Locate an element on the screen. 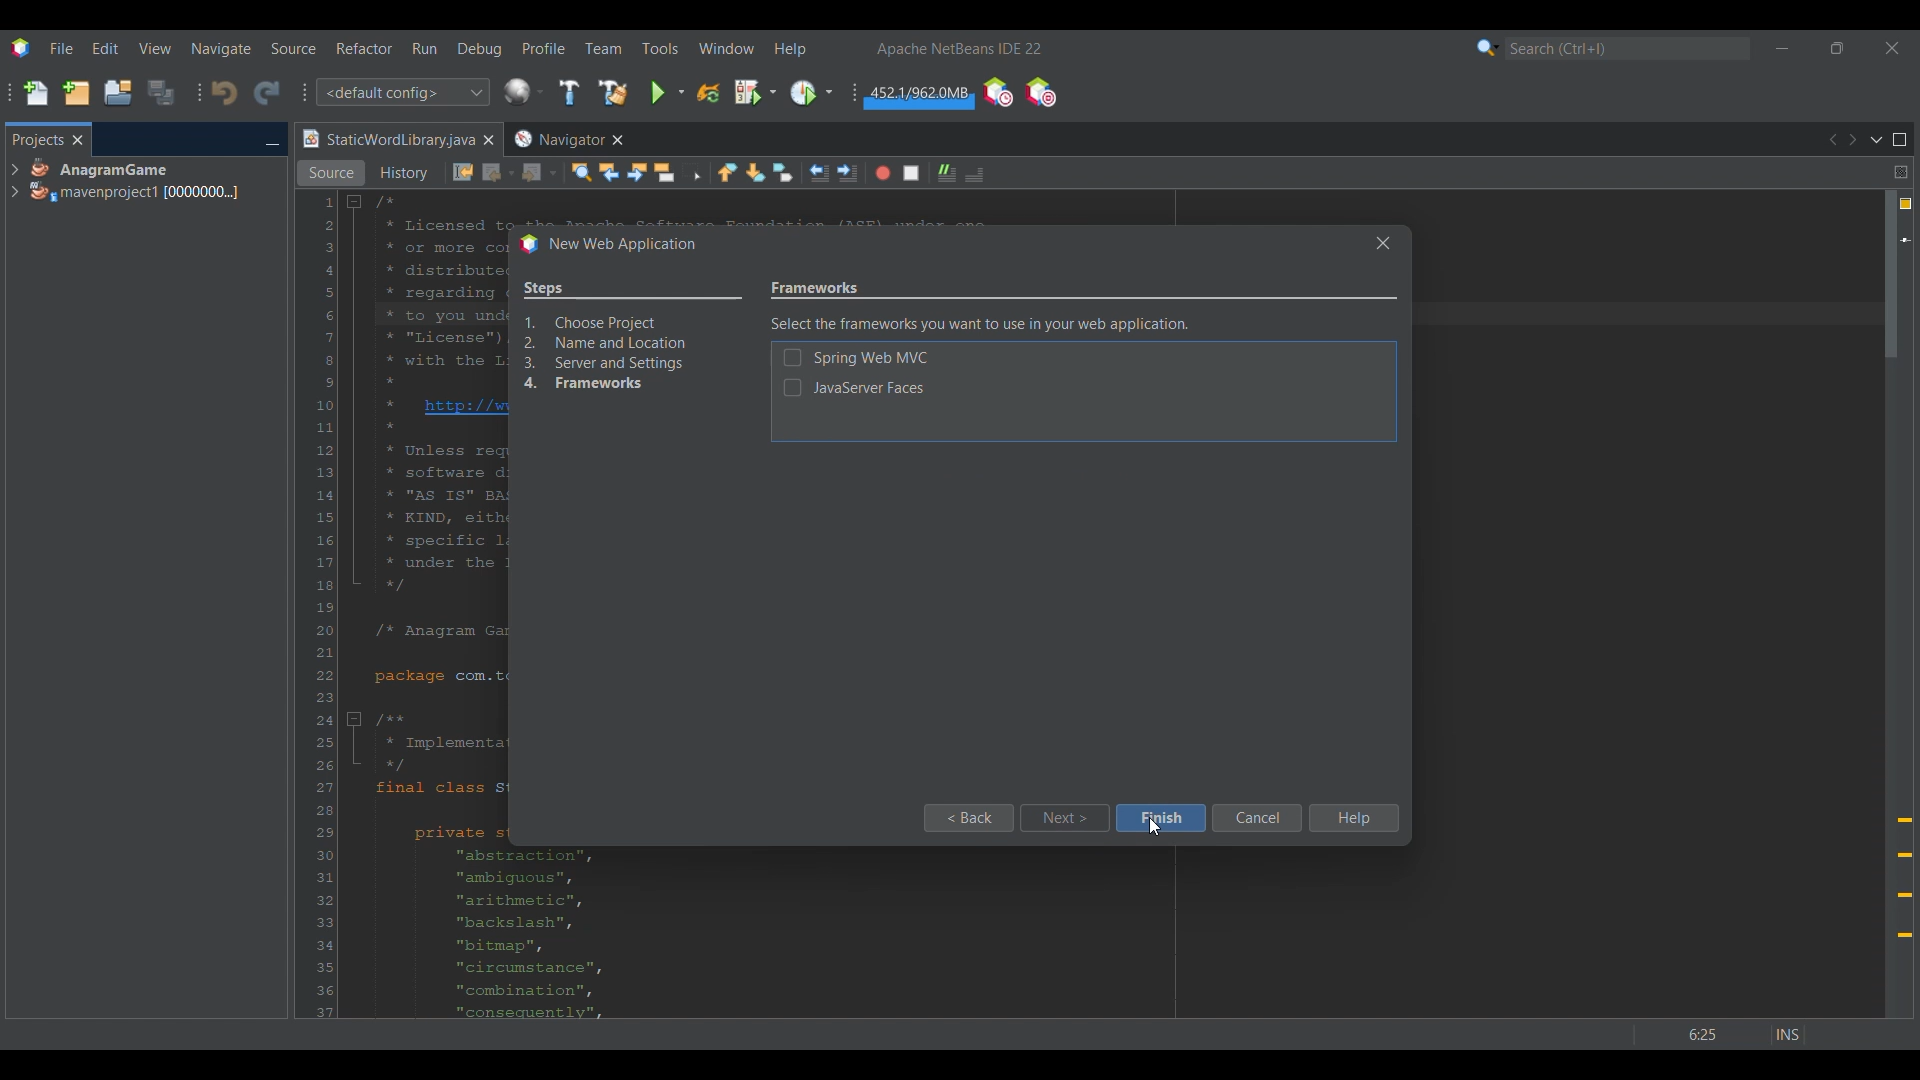 Image resolution: width=1920 pixels, height=1080 pixels. Other tab is located at coordinates (567, 139).